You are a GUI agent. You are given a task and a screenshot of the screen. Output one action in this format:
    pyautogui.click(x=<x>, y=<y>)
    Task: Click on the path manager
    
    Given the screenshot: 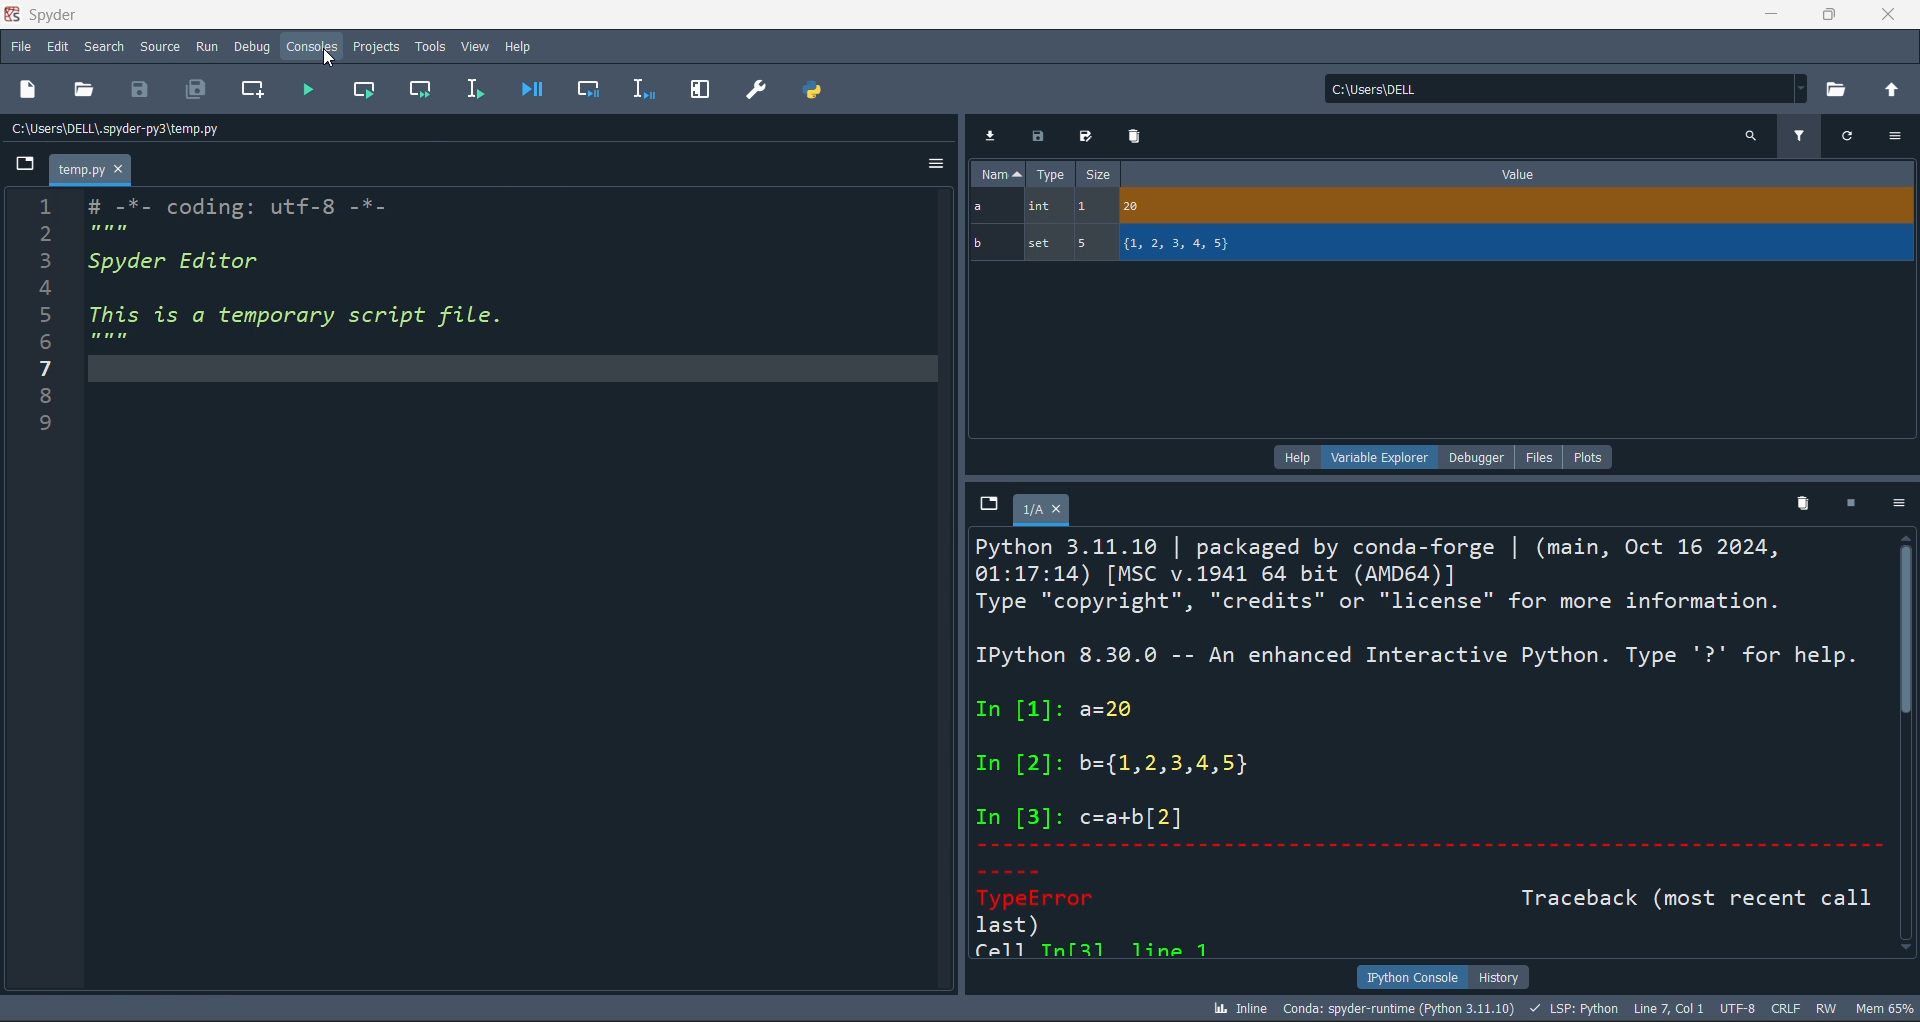 What is the action you would take?
    pyautogui.click(x=816, y=91)
    